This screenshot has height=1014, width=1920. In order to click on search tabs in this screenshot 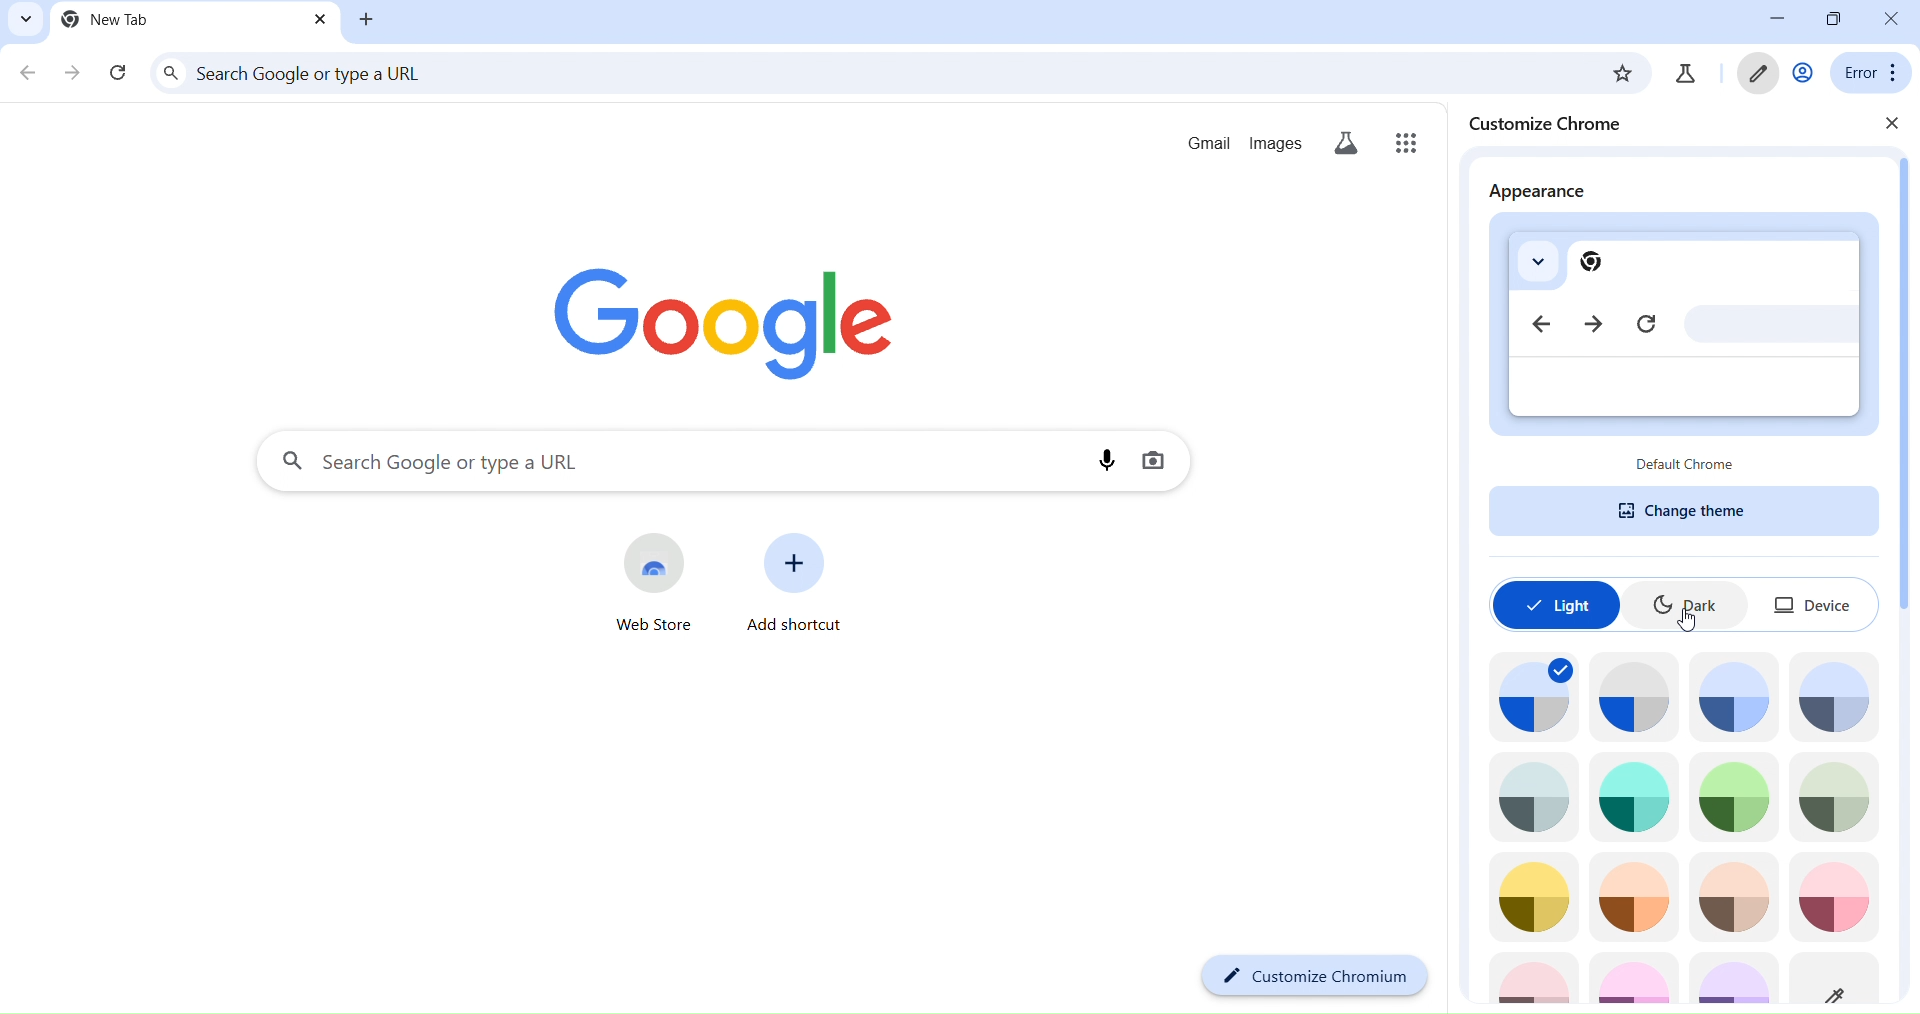, I will do `click(26, 21)`.